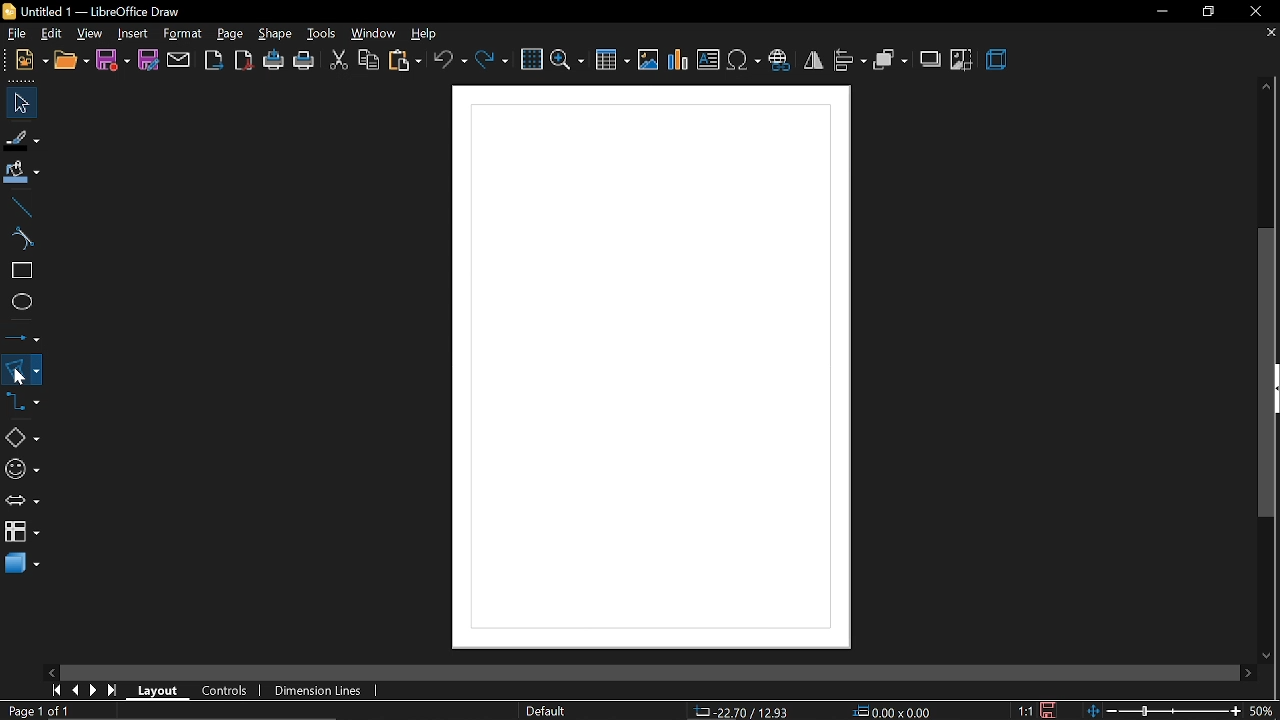 This screenshot has height=720, width=1280. Describe the element at coordinates (98, 688) in the screenshot. I see `next page` at that location.